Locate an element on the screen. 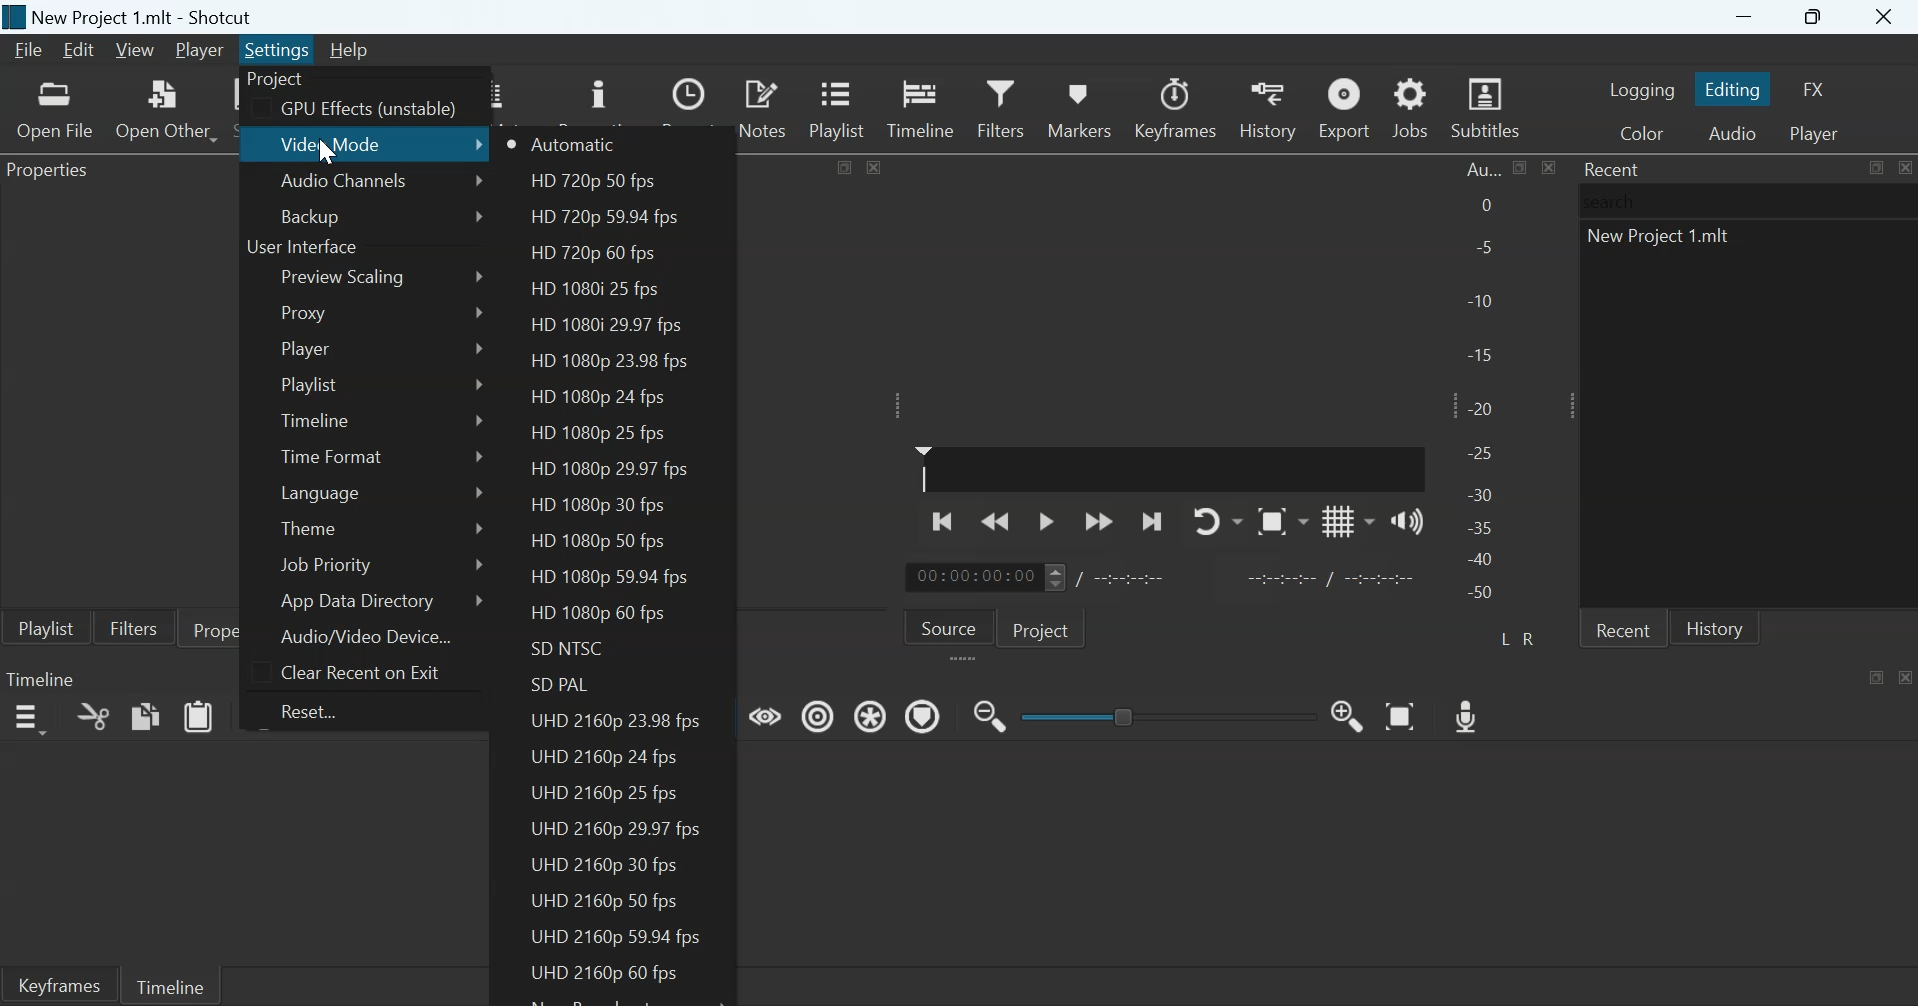  Help is located at coordinates (348, 50).